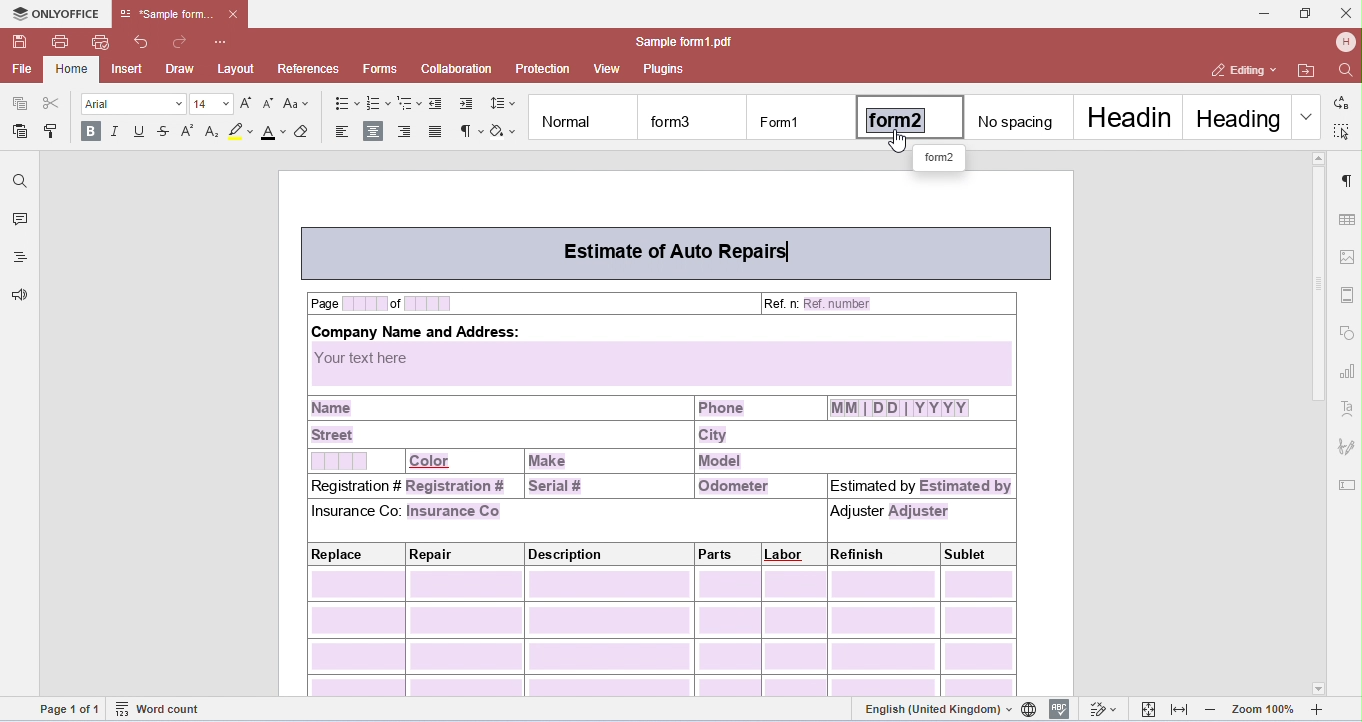 The image size is (1362, 722). I want to click on increment font size, so click(251, 103).